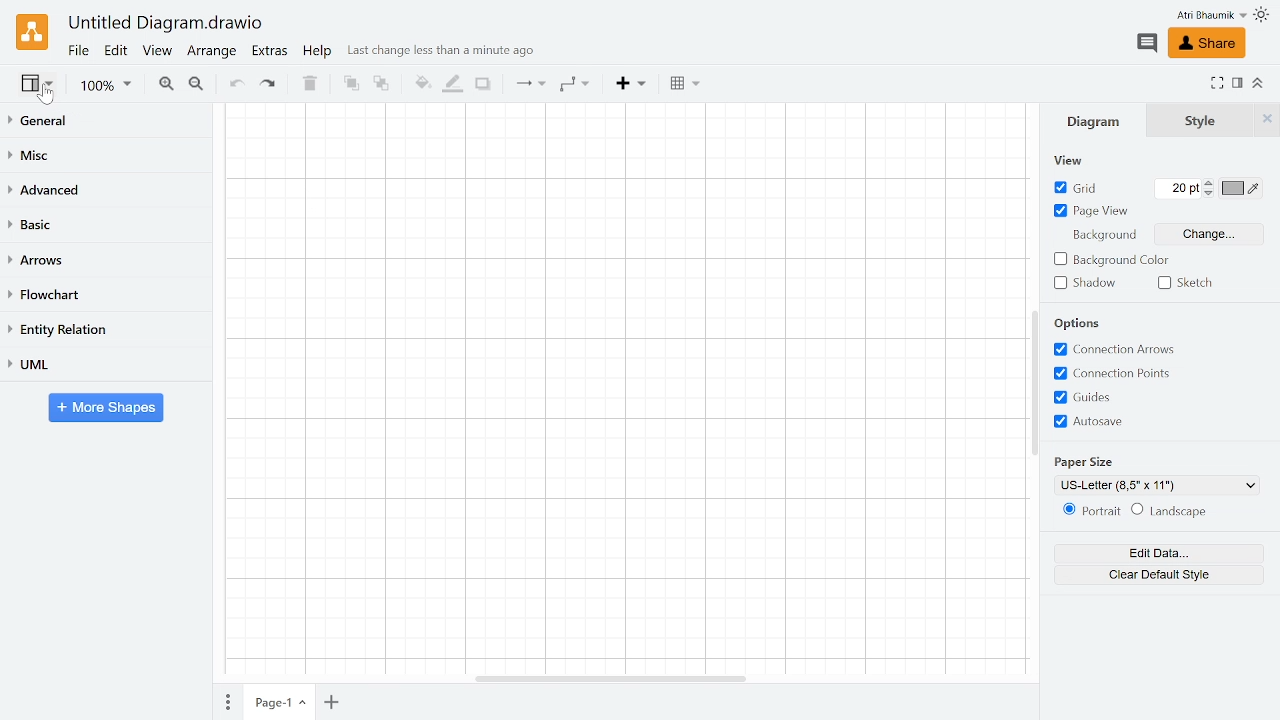  Describe the element at coordinates (49, 96) in the screenshot. I see `cursor` at that location.